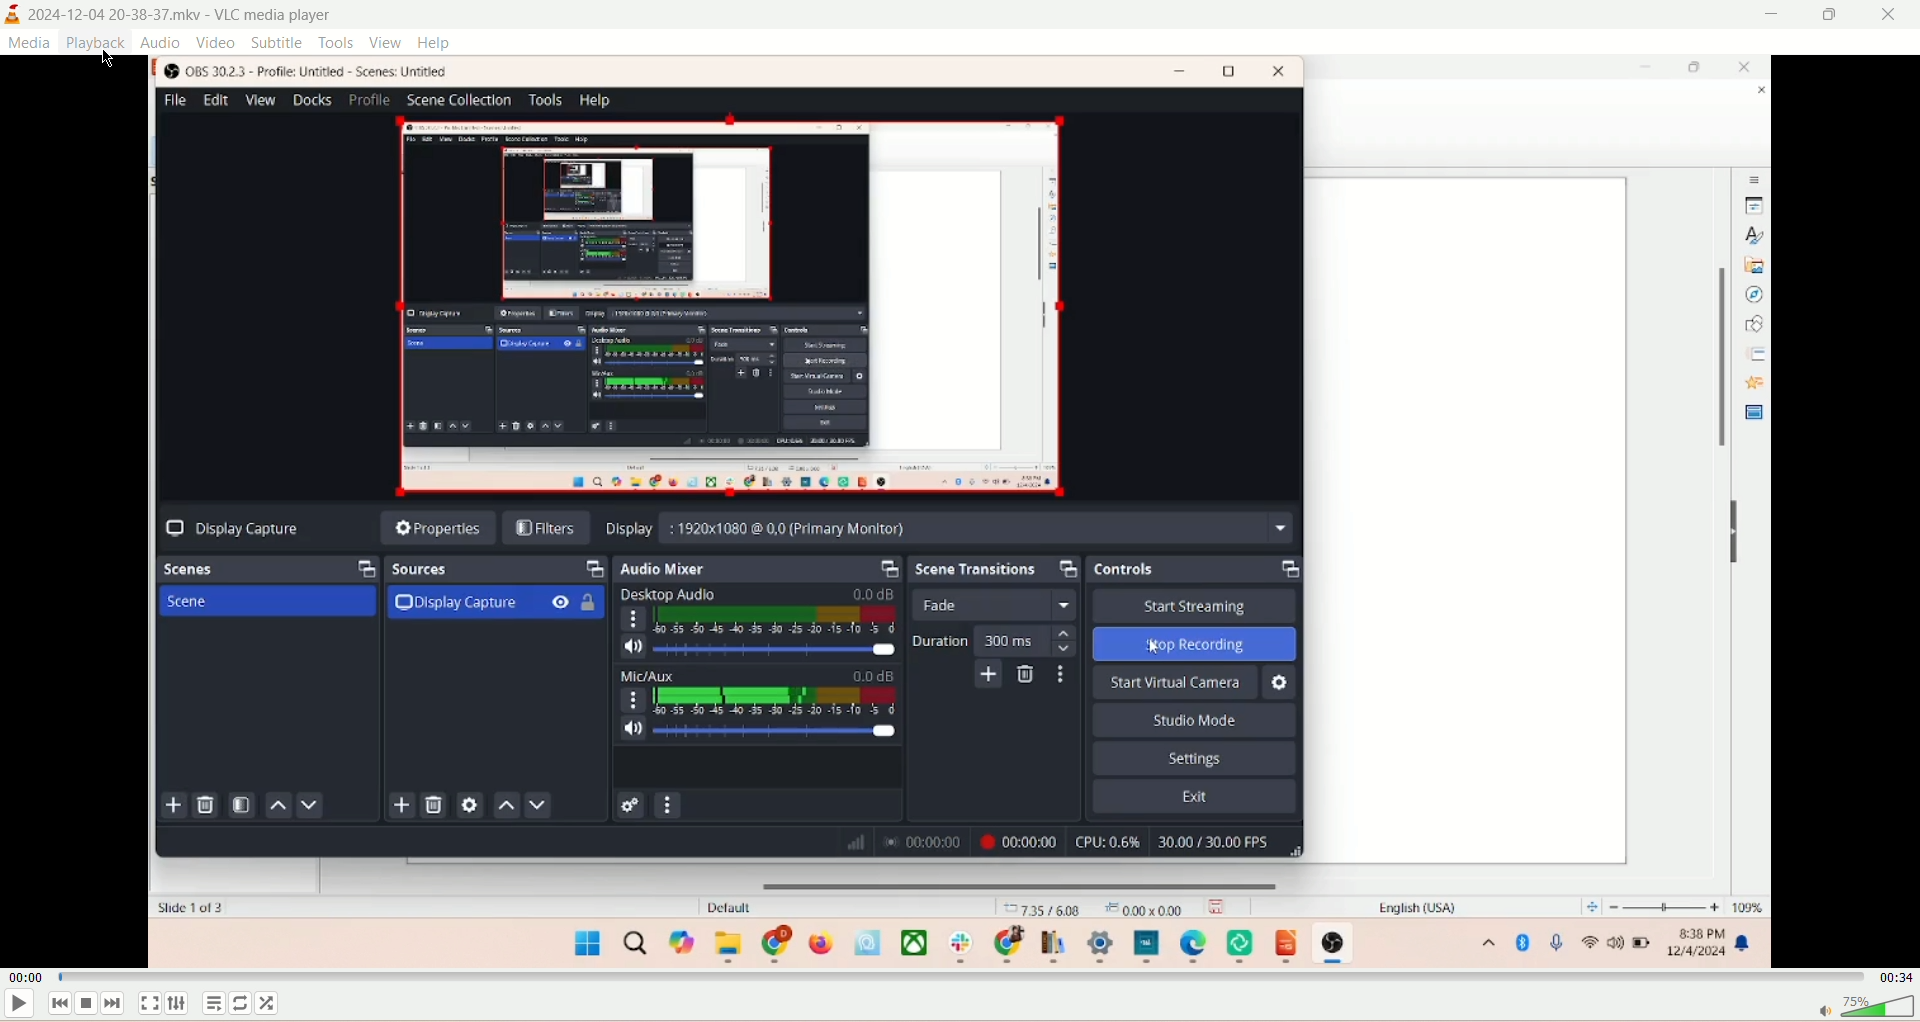  What do you see at coordinates (385, 41) in the screenshot?
I see `view` at bounding box center [385, 41].